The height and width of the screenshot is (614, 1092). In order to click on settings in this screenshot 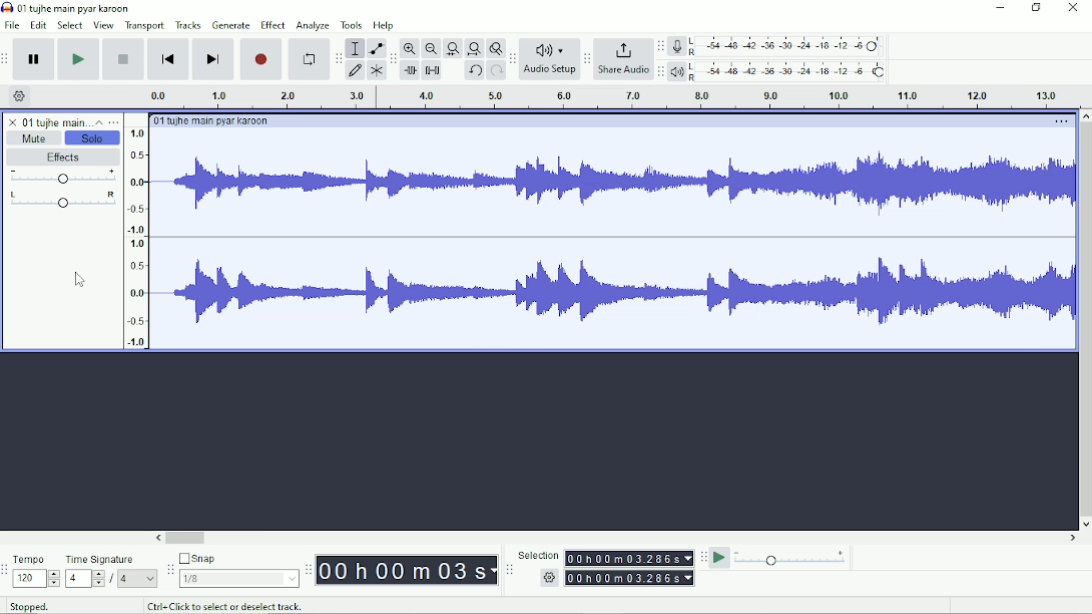, I will do `click(630, 578)`.